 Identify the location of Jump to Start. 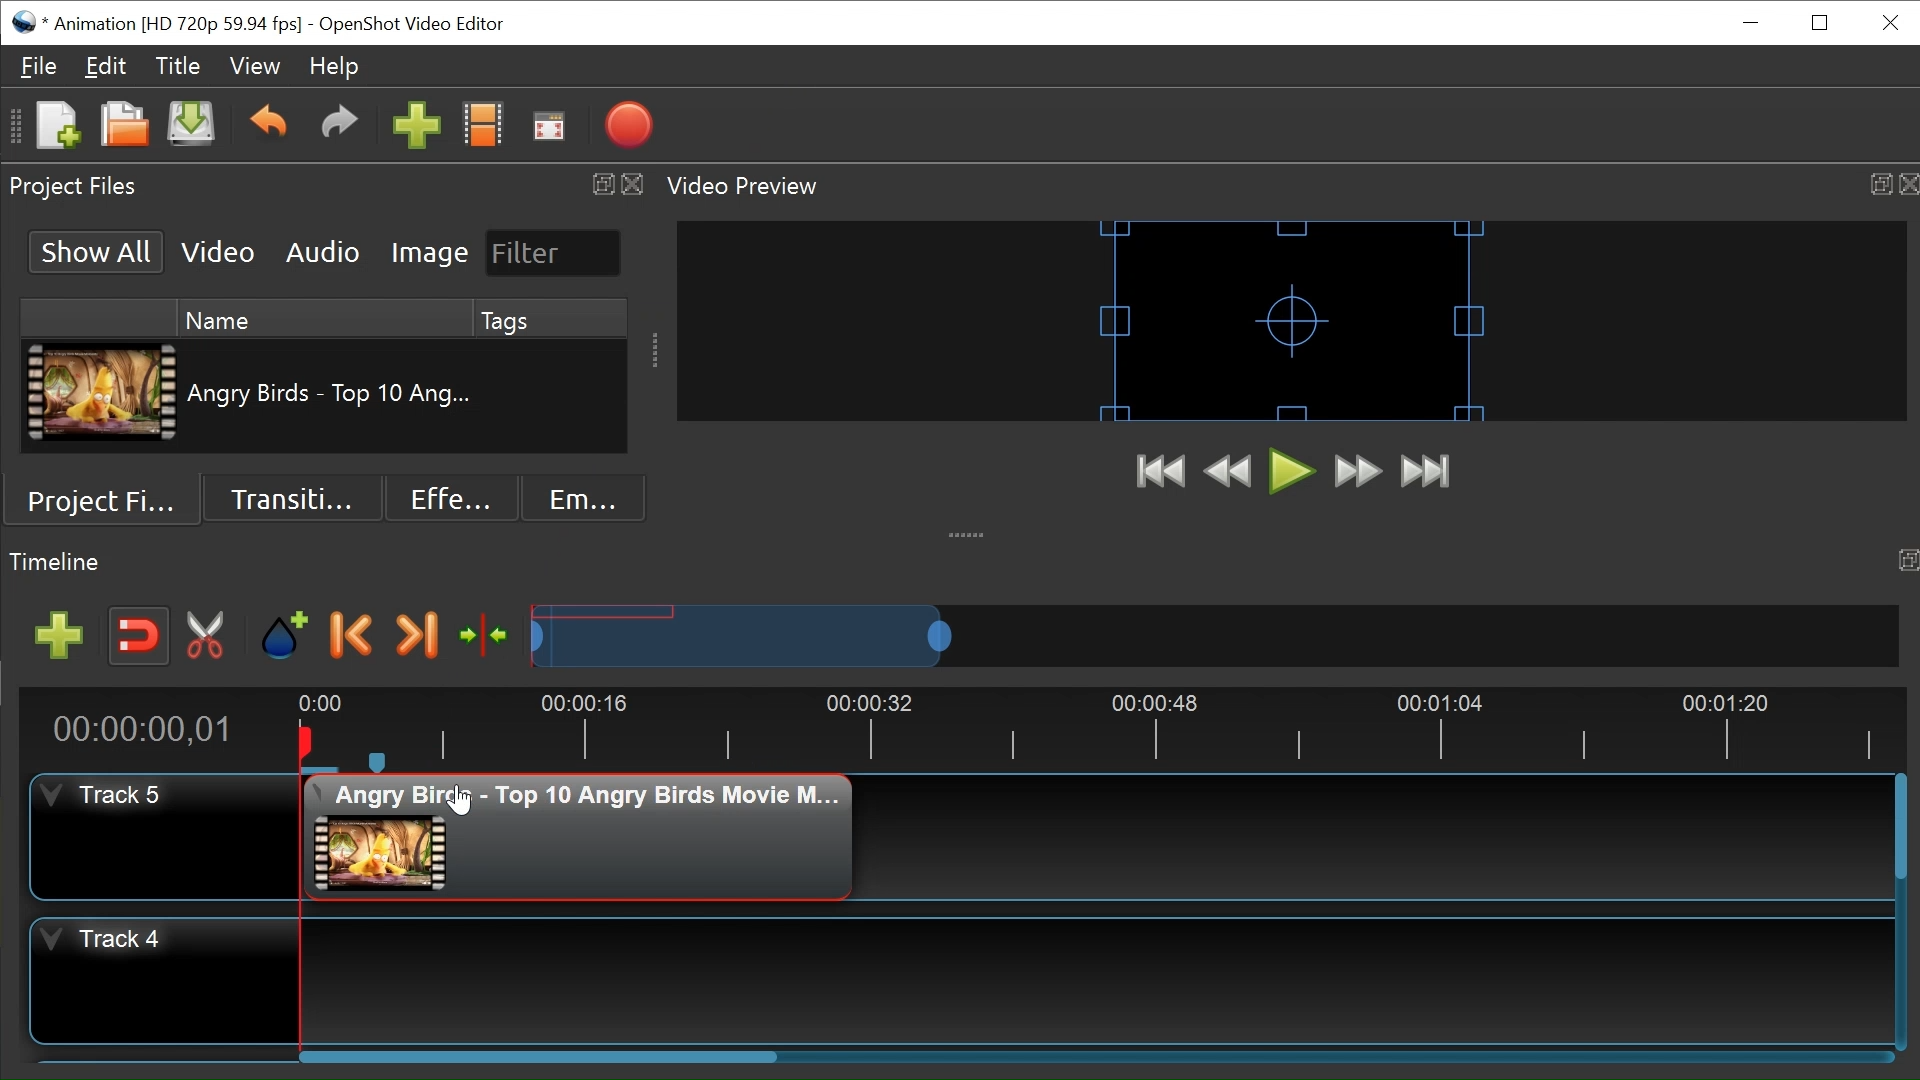
(1162, 474).